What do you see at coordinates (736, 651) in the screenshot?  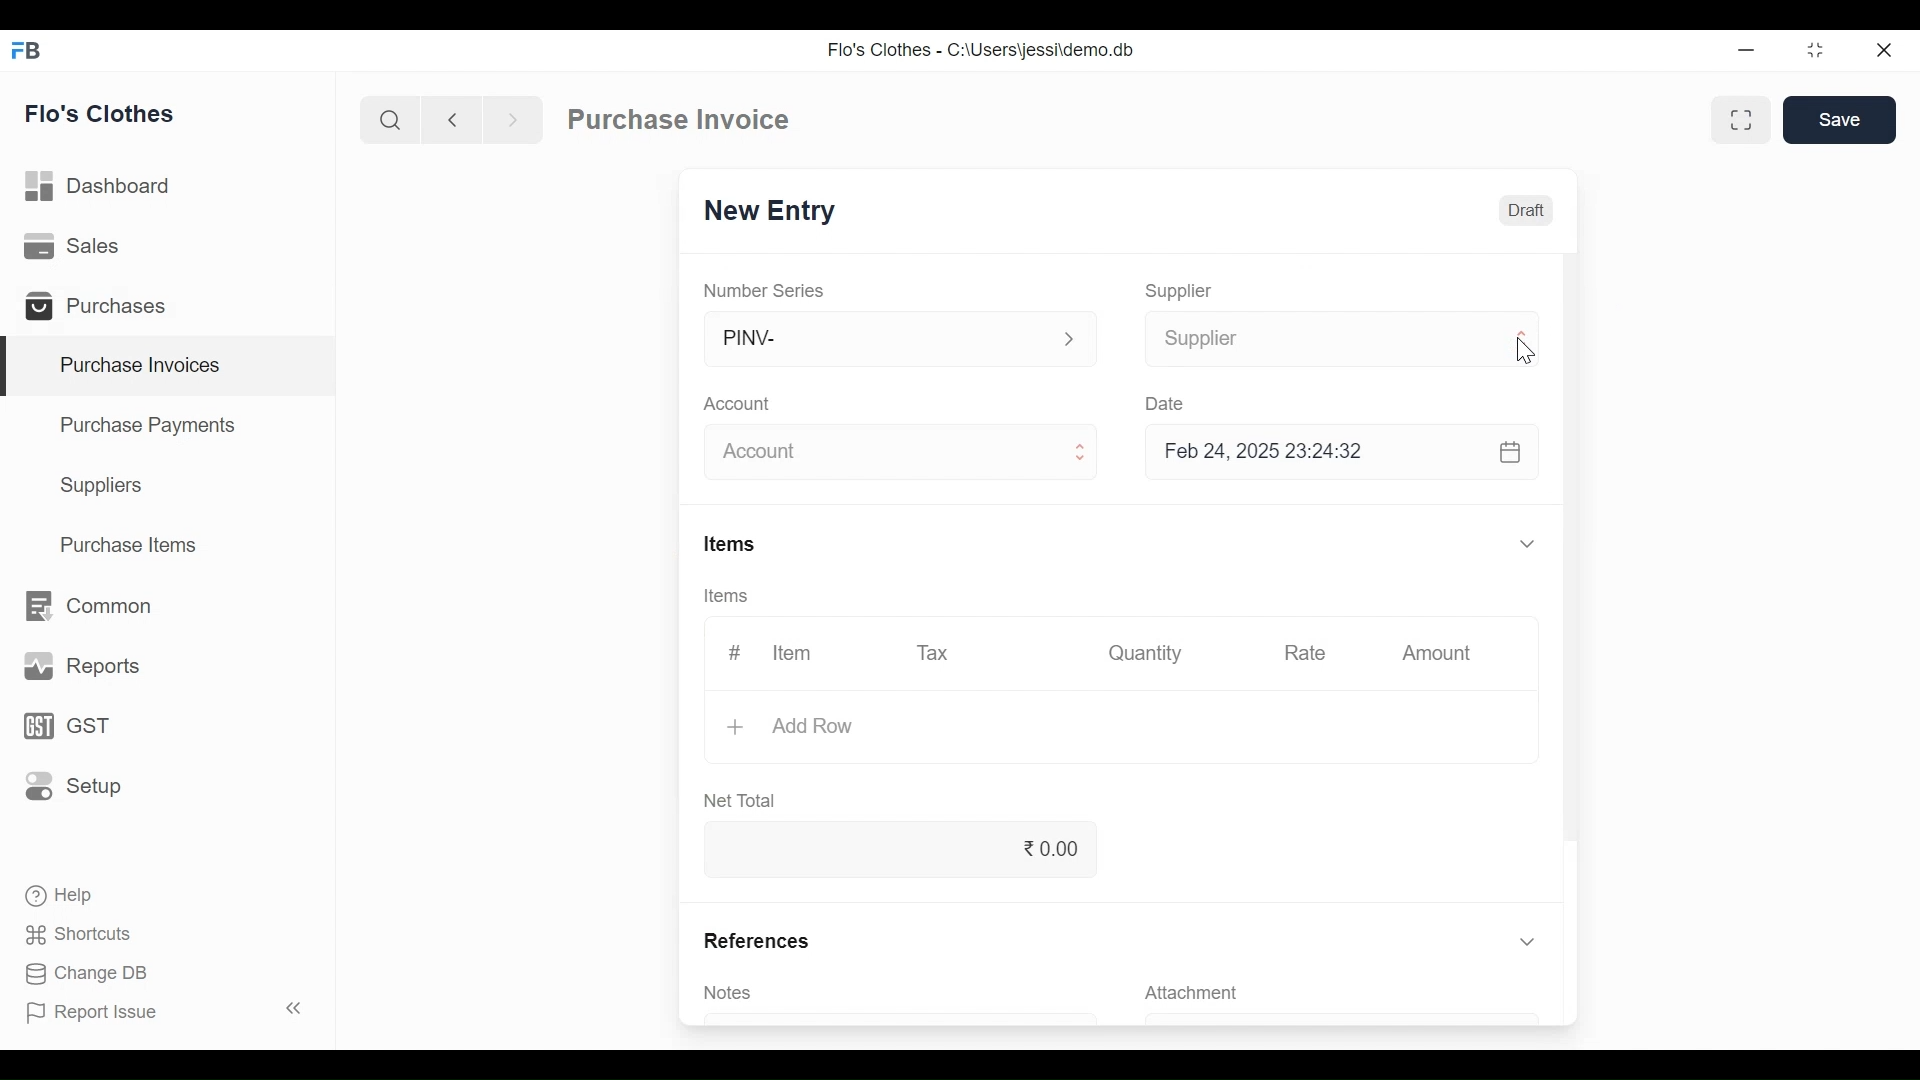 I see `#` at bounding box center [736, 651].